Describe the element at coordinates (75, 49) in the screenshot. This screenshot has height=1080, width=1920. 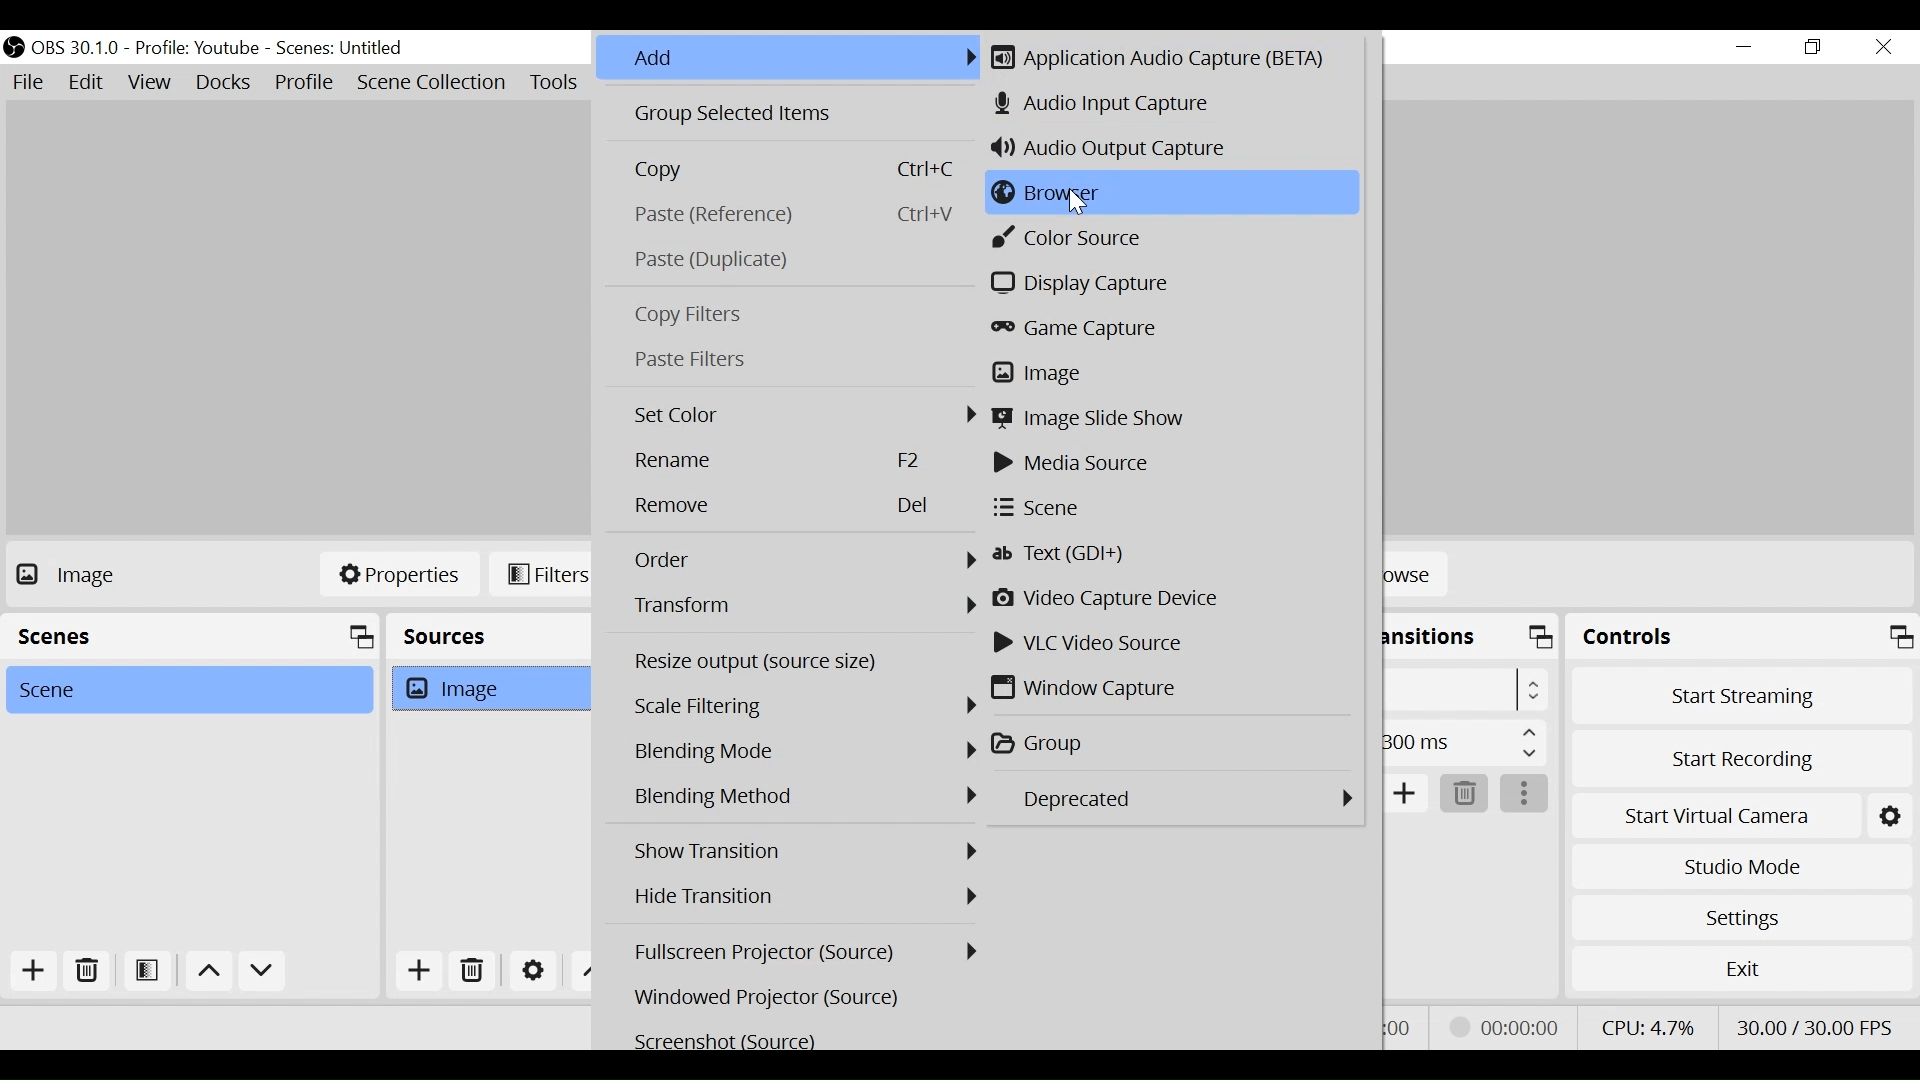
I see `OBS Version` at that location.